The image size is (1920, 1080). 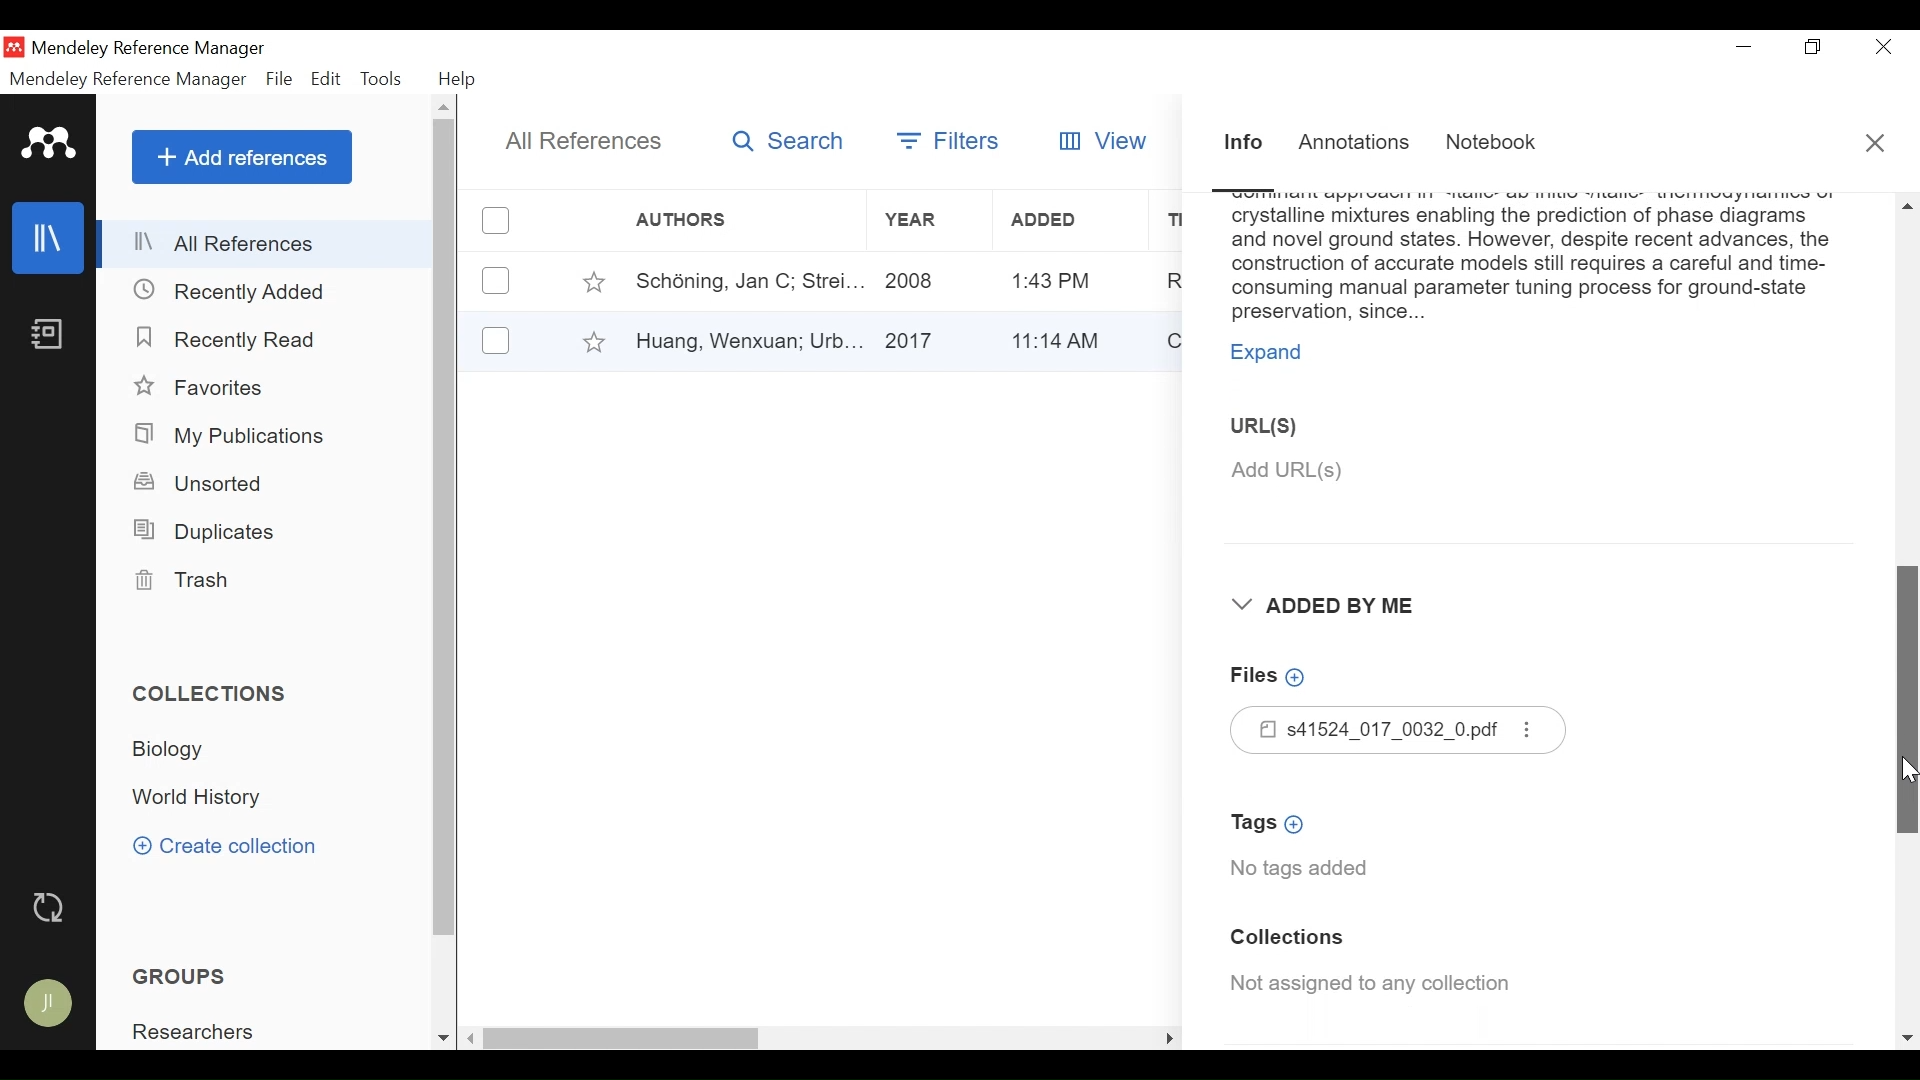 I want to click on Collections, so click(x=212, y=694).